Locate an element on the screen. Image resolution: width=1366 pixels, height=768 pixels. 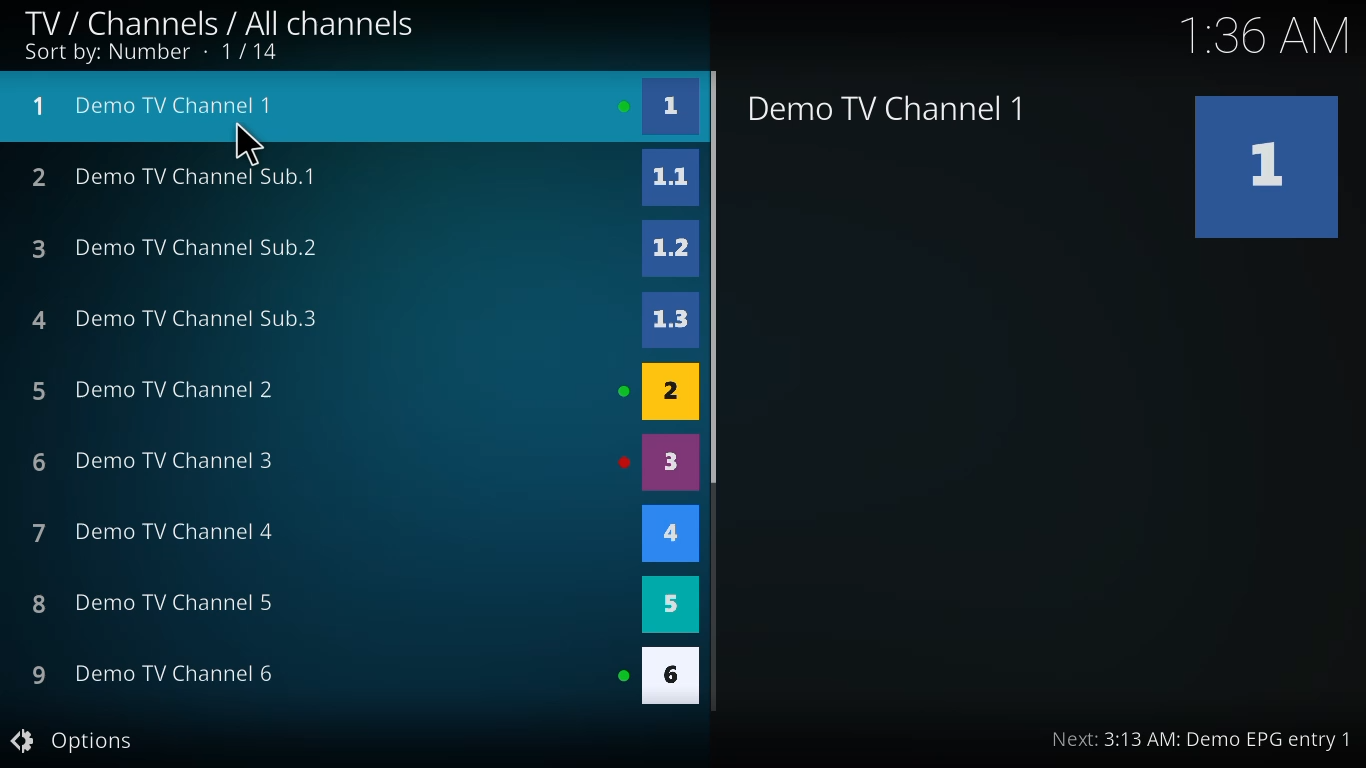
1.3 is located at coordinates (674, 317).